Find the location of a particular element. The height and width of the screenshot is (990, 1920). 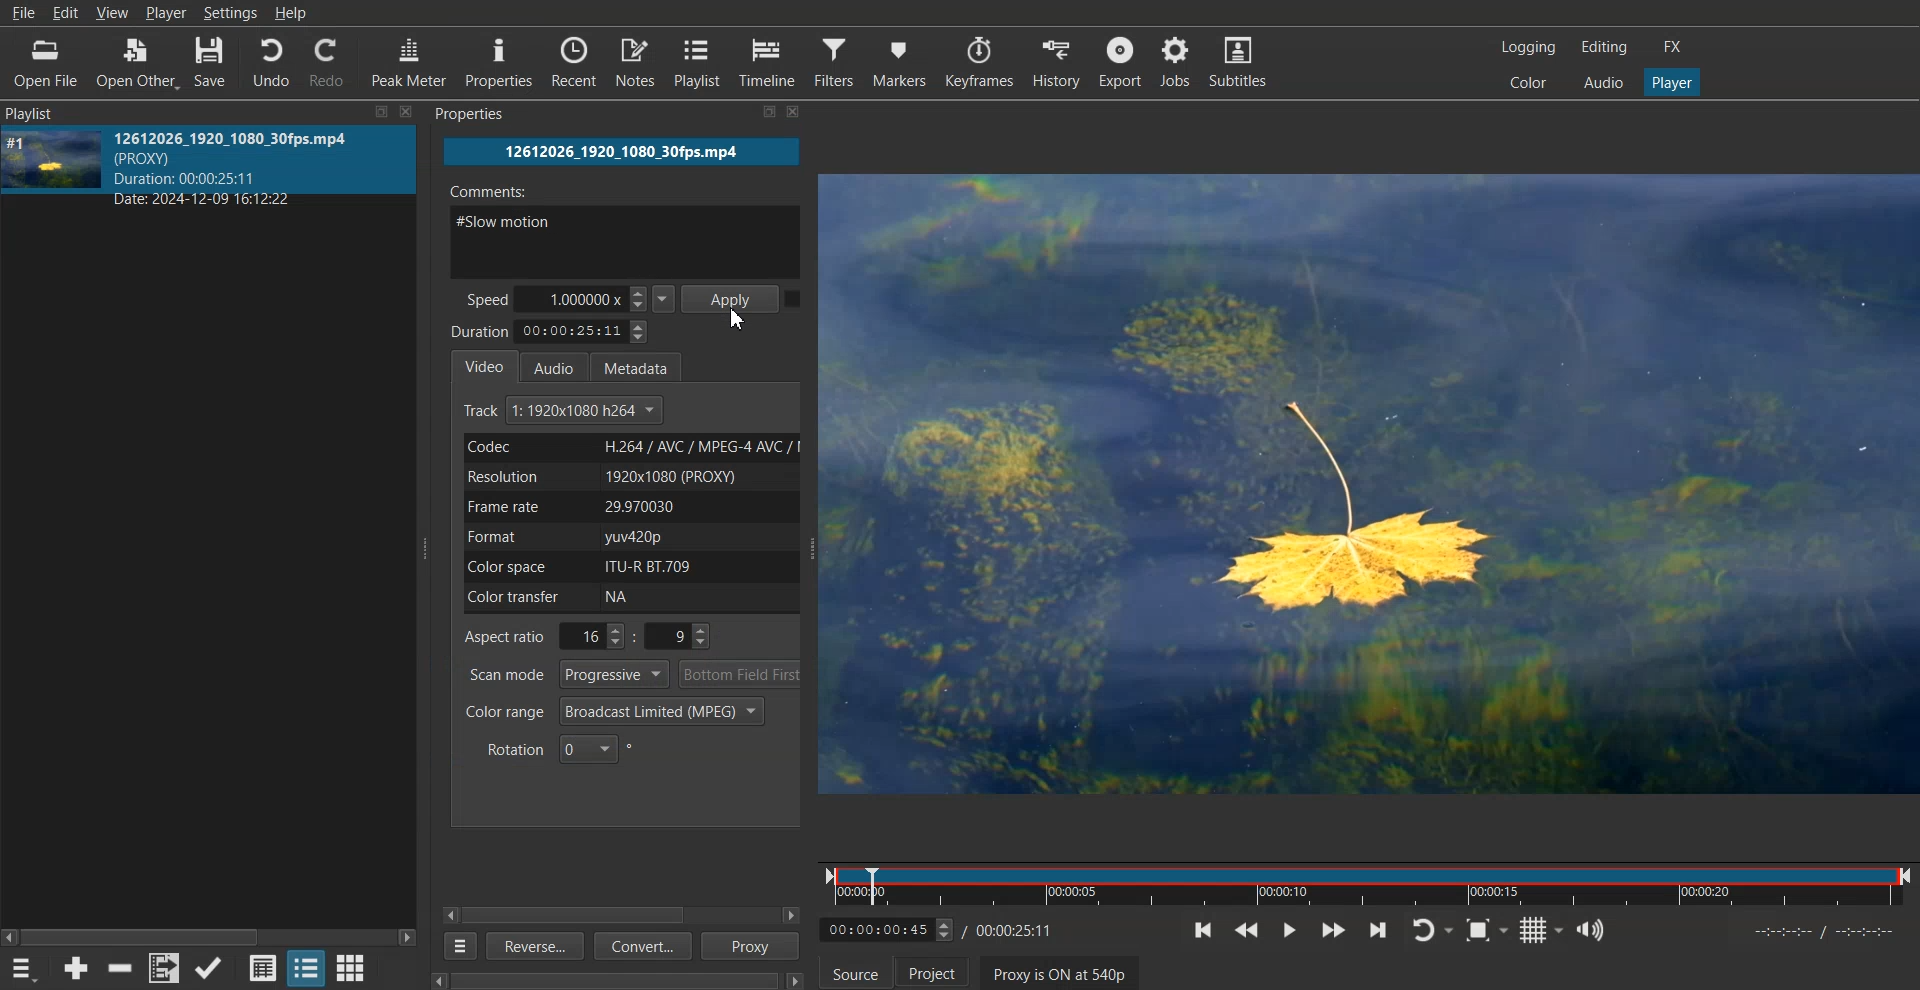

Adjust Speed  is located at coordinates (571, 298).